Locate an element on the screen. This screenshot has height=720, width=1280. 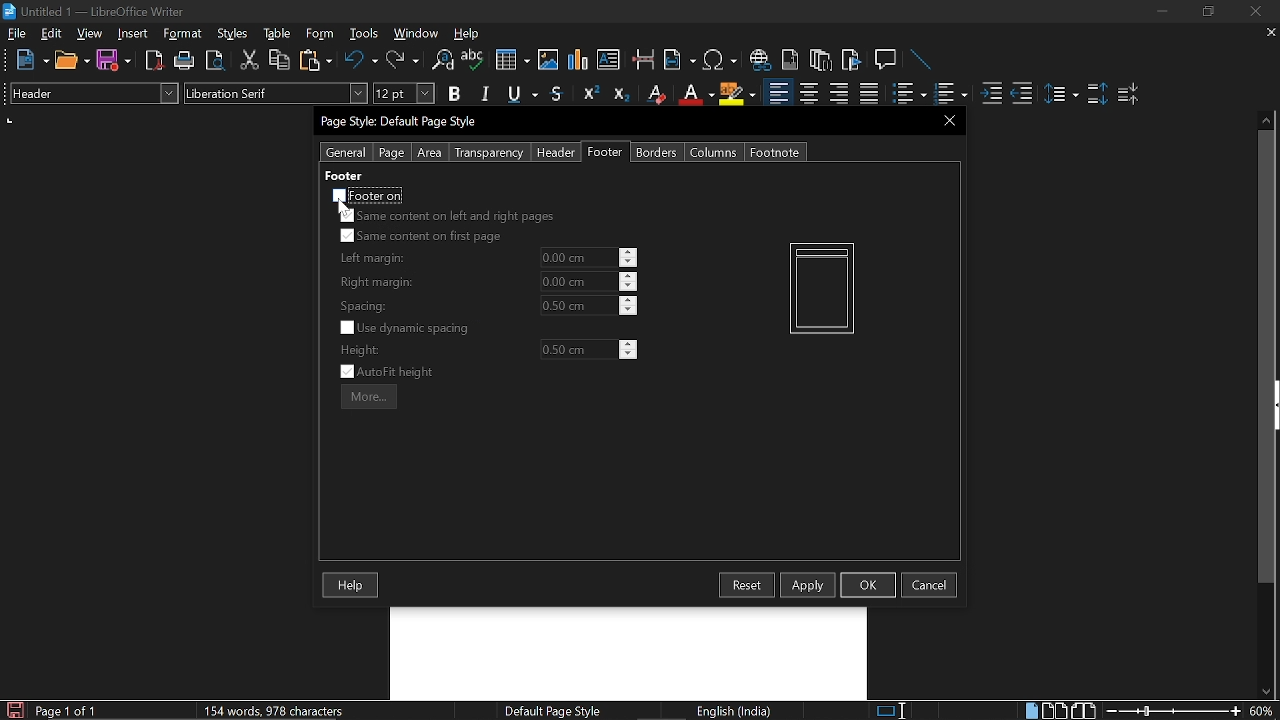
Format is located at coordinates (185, 34).